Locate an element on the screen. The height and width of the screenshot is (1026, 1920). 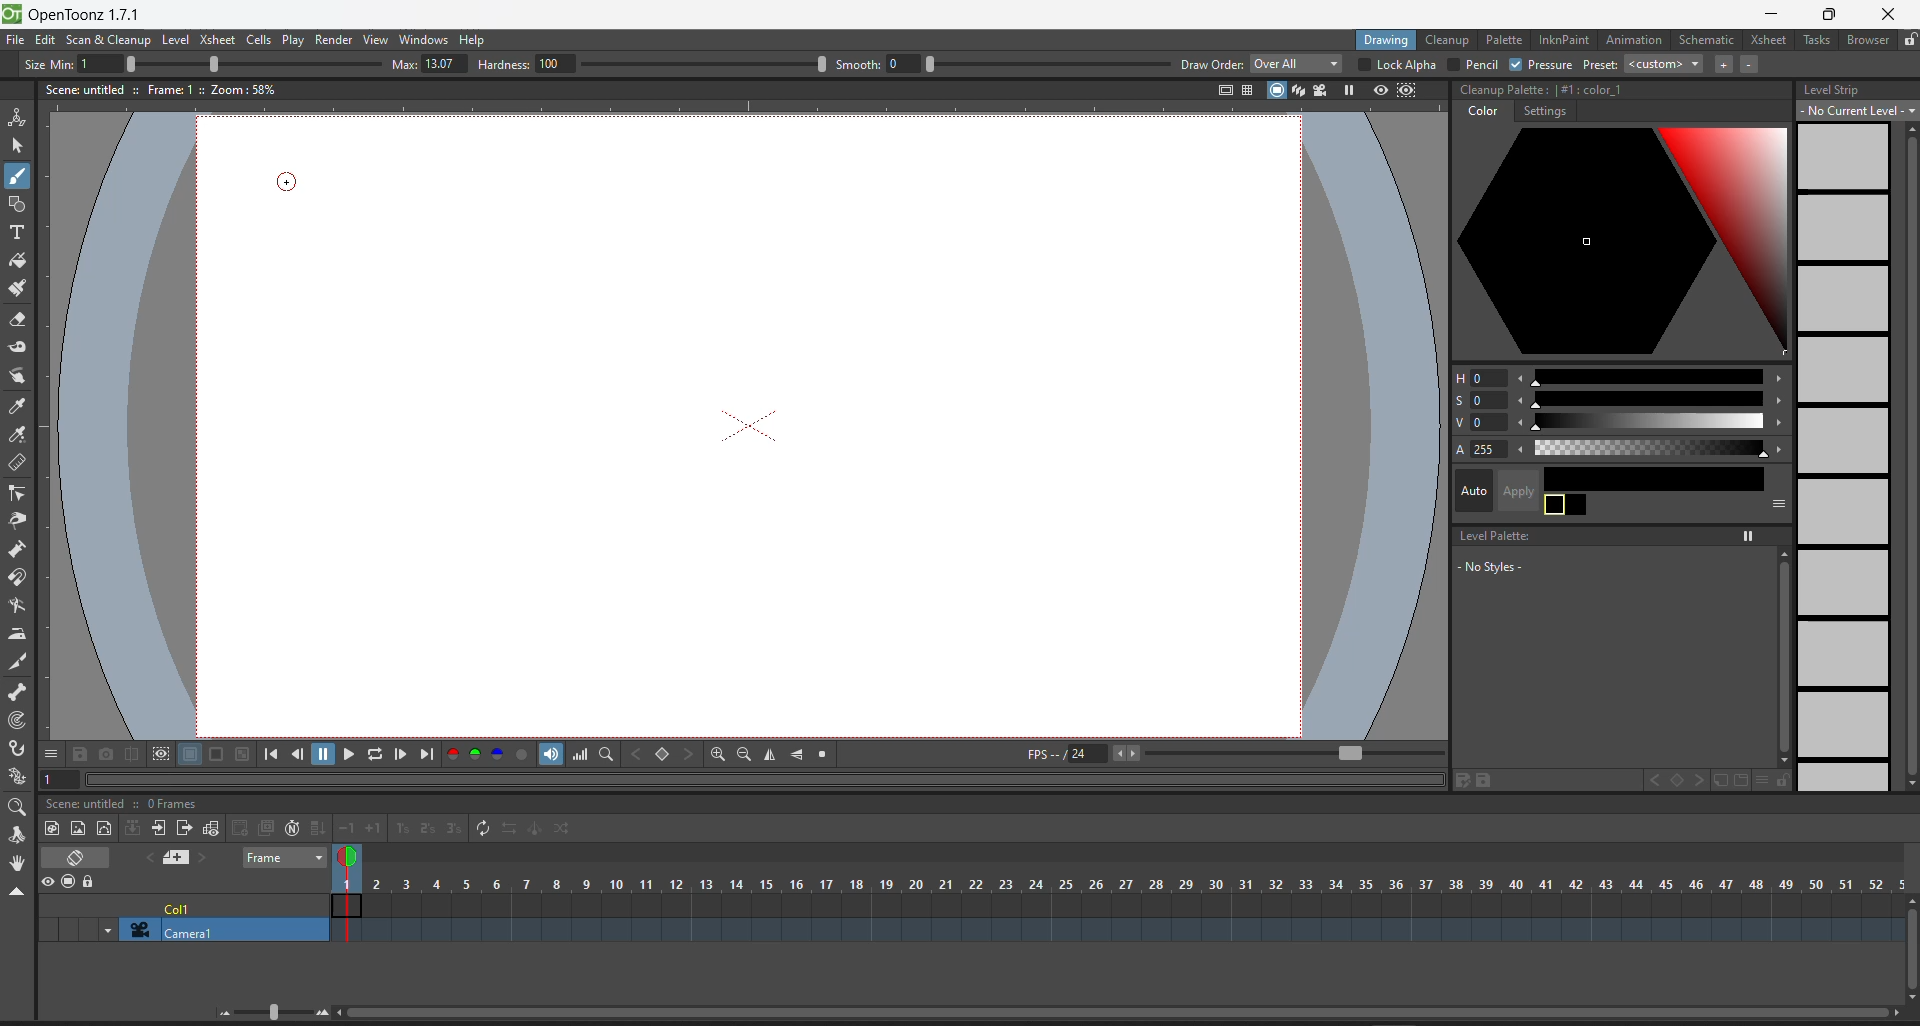
maximize is located at coordinates (1830, 16).